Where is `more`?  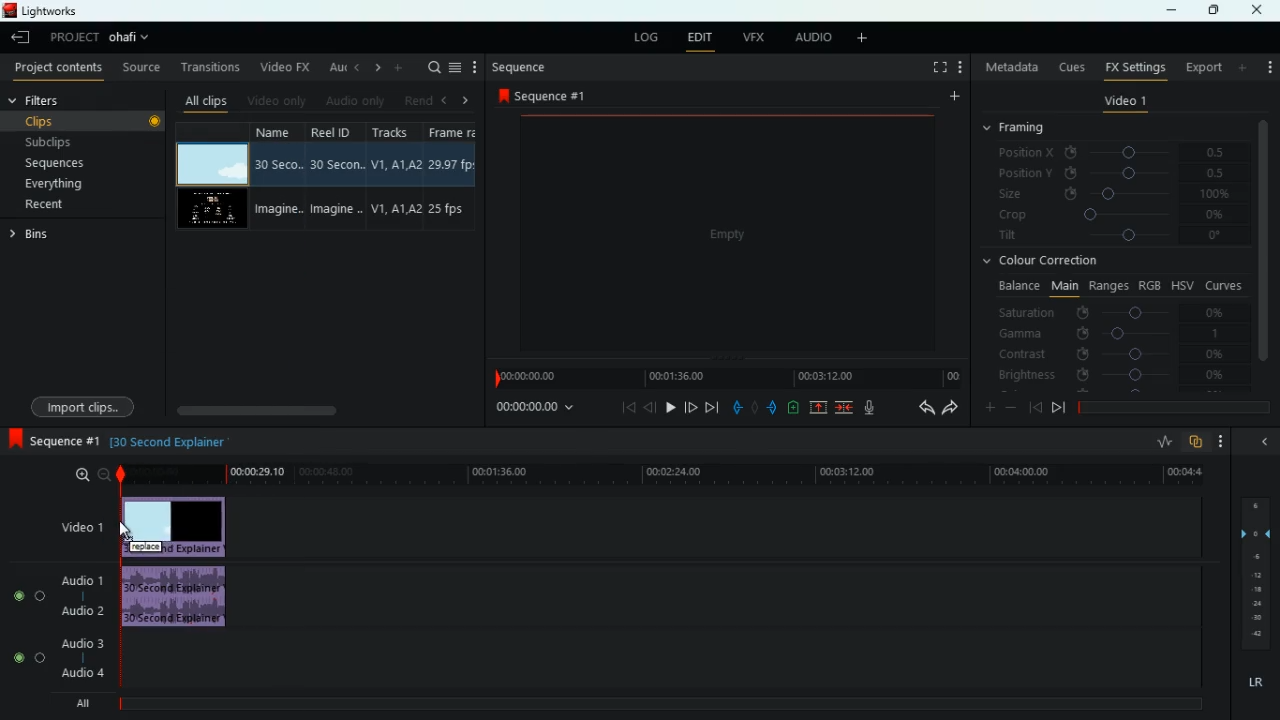
more is located at coordinates (1222, 442).